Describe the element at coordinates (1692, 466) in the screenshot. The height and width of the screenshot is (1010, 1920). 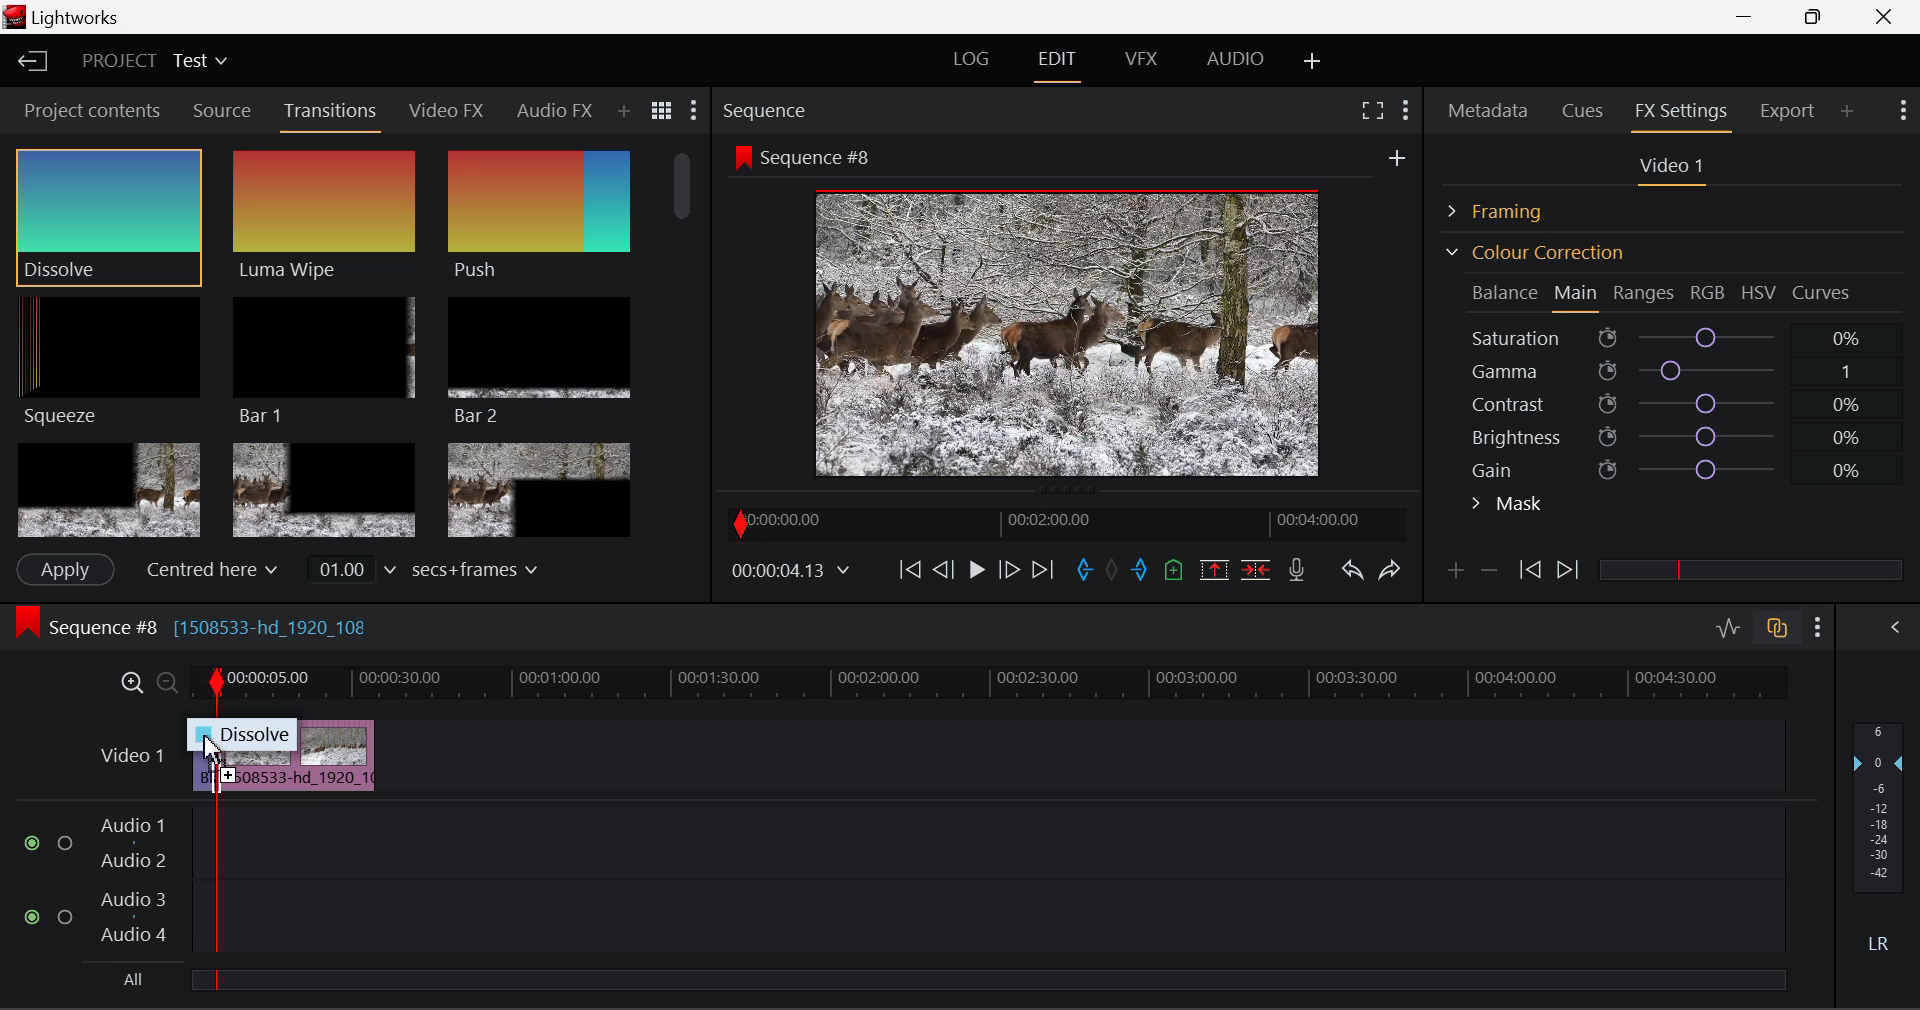
I see `Gain` at that location.